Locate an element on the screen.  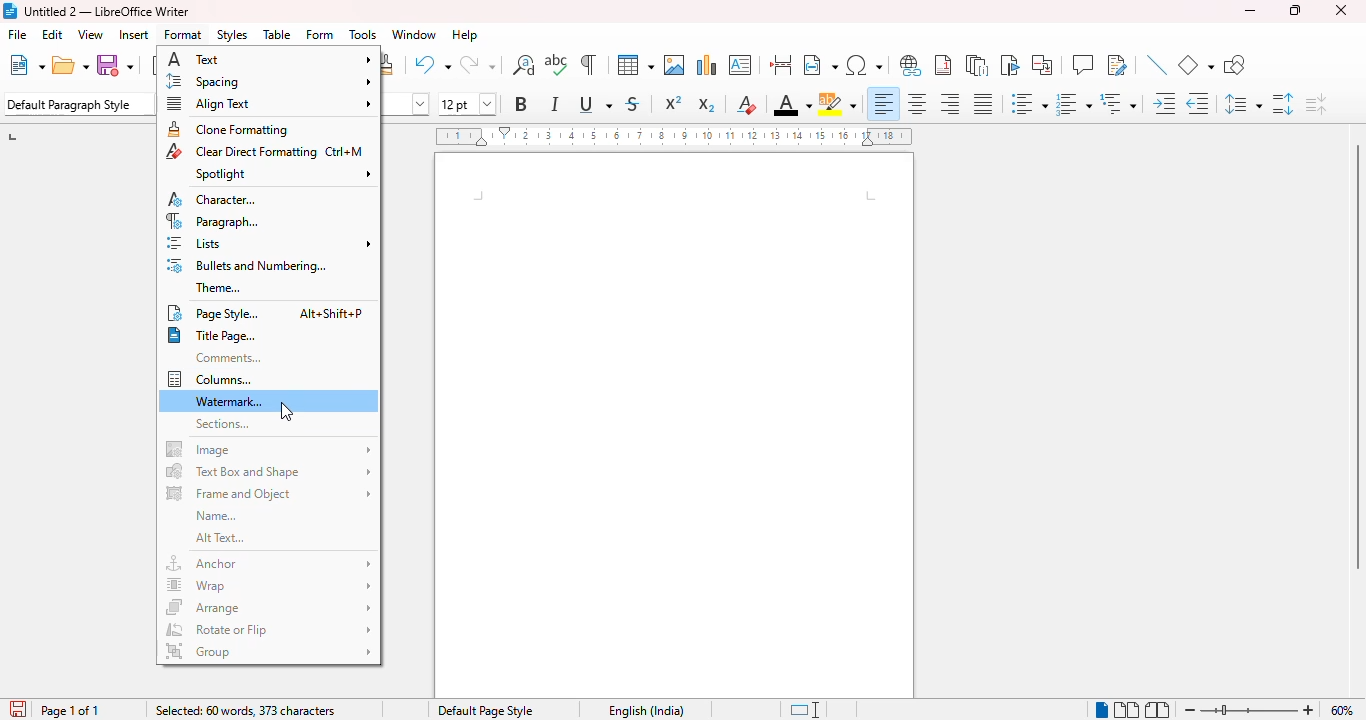
logo is located at coordinates (9, 10).